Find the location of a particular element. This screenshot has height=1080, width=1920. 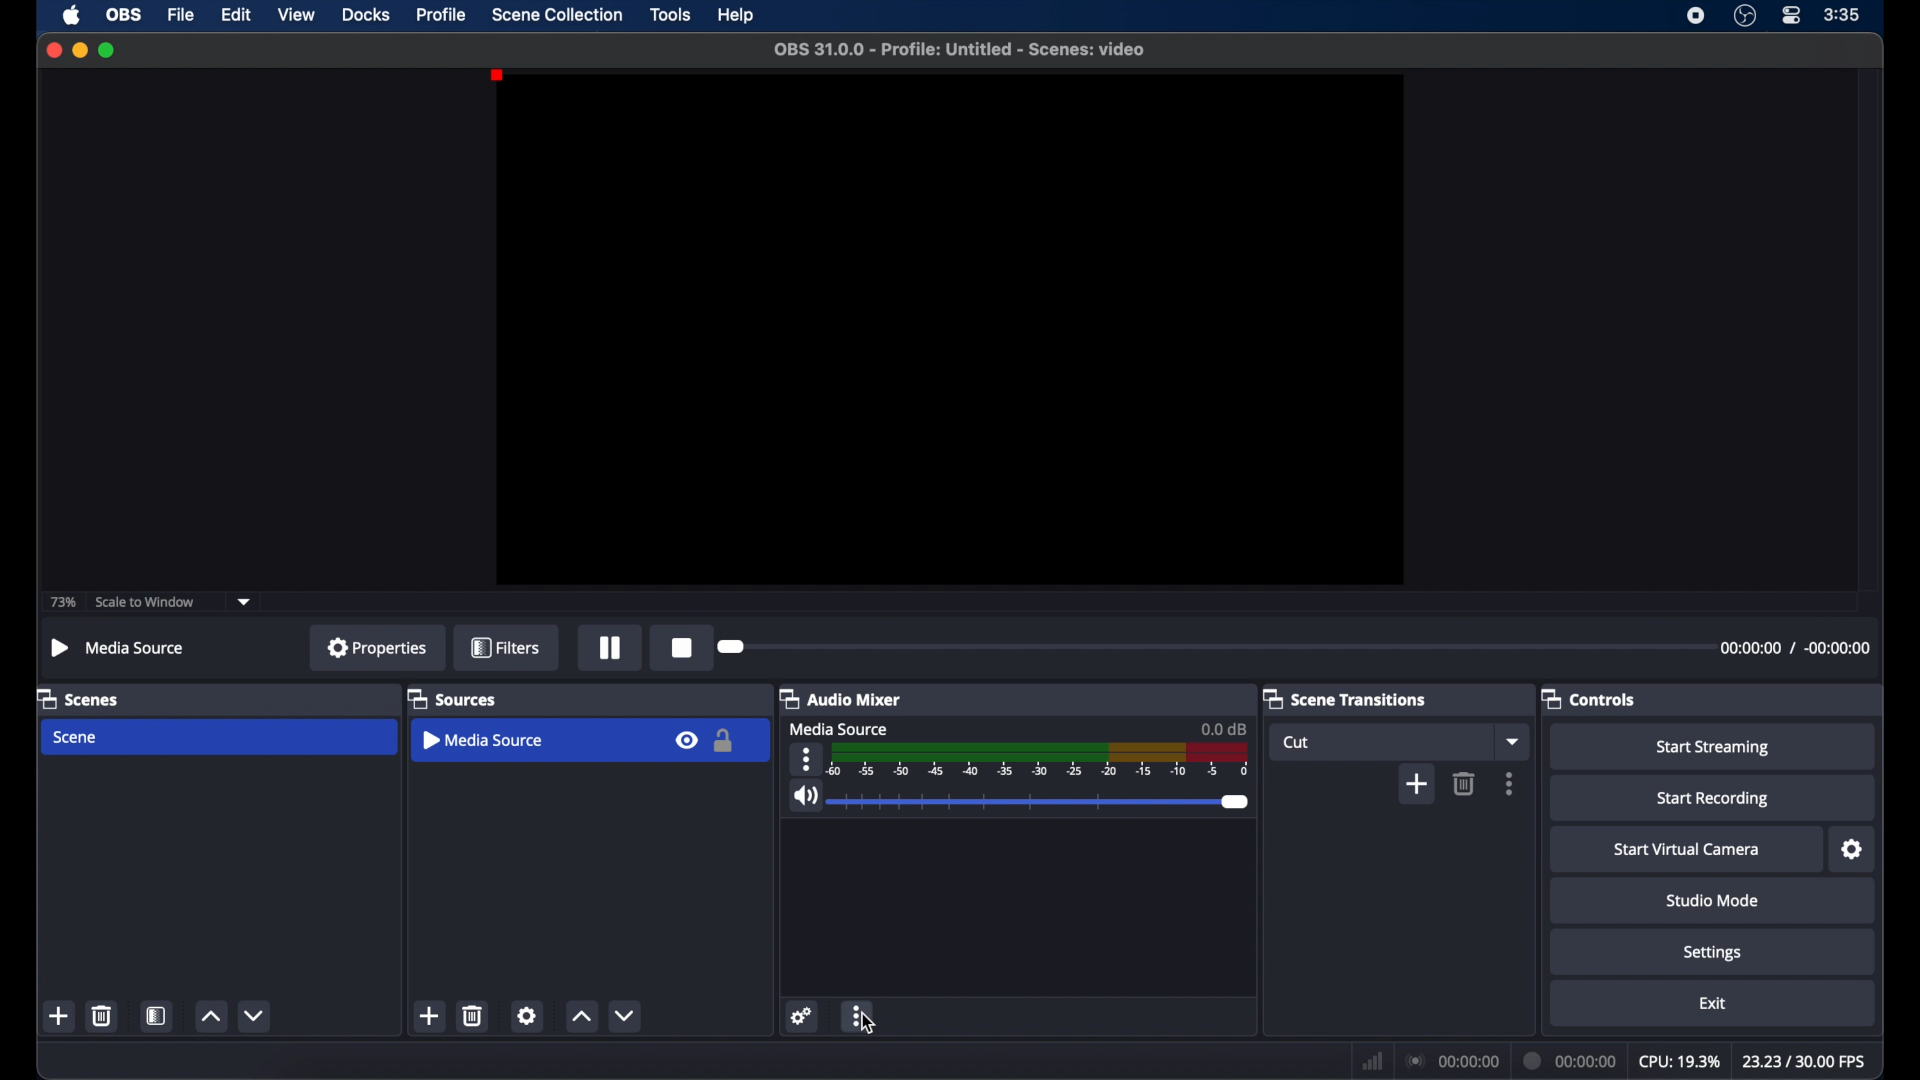

maximize is located at coordinates (108, 51).